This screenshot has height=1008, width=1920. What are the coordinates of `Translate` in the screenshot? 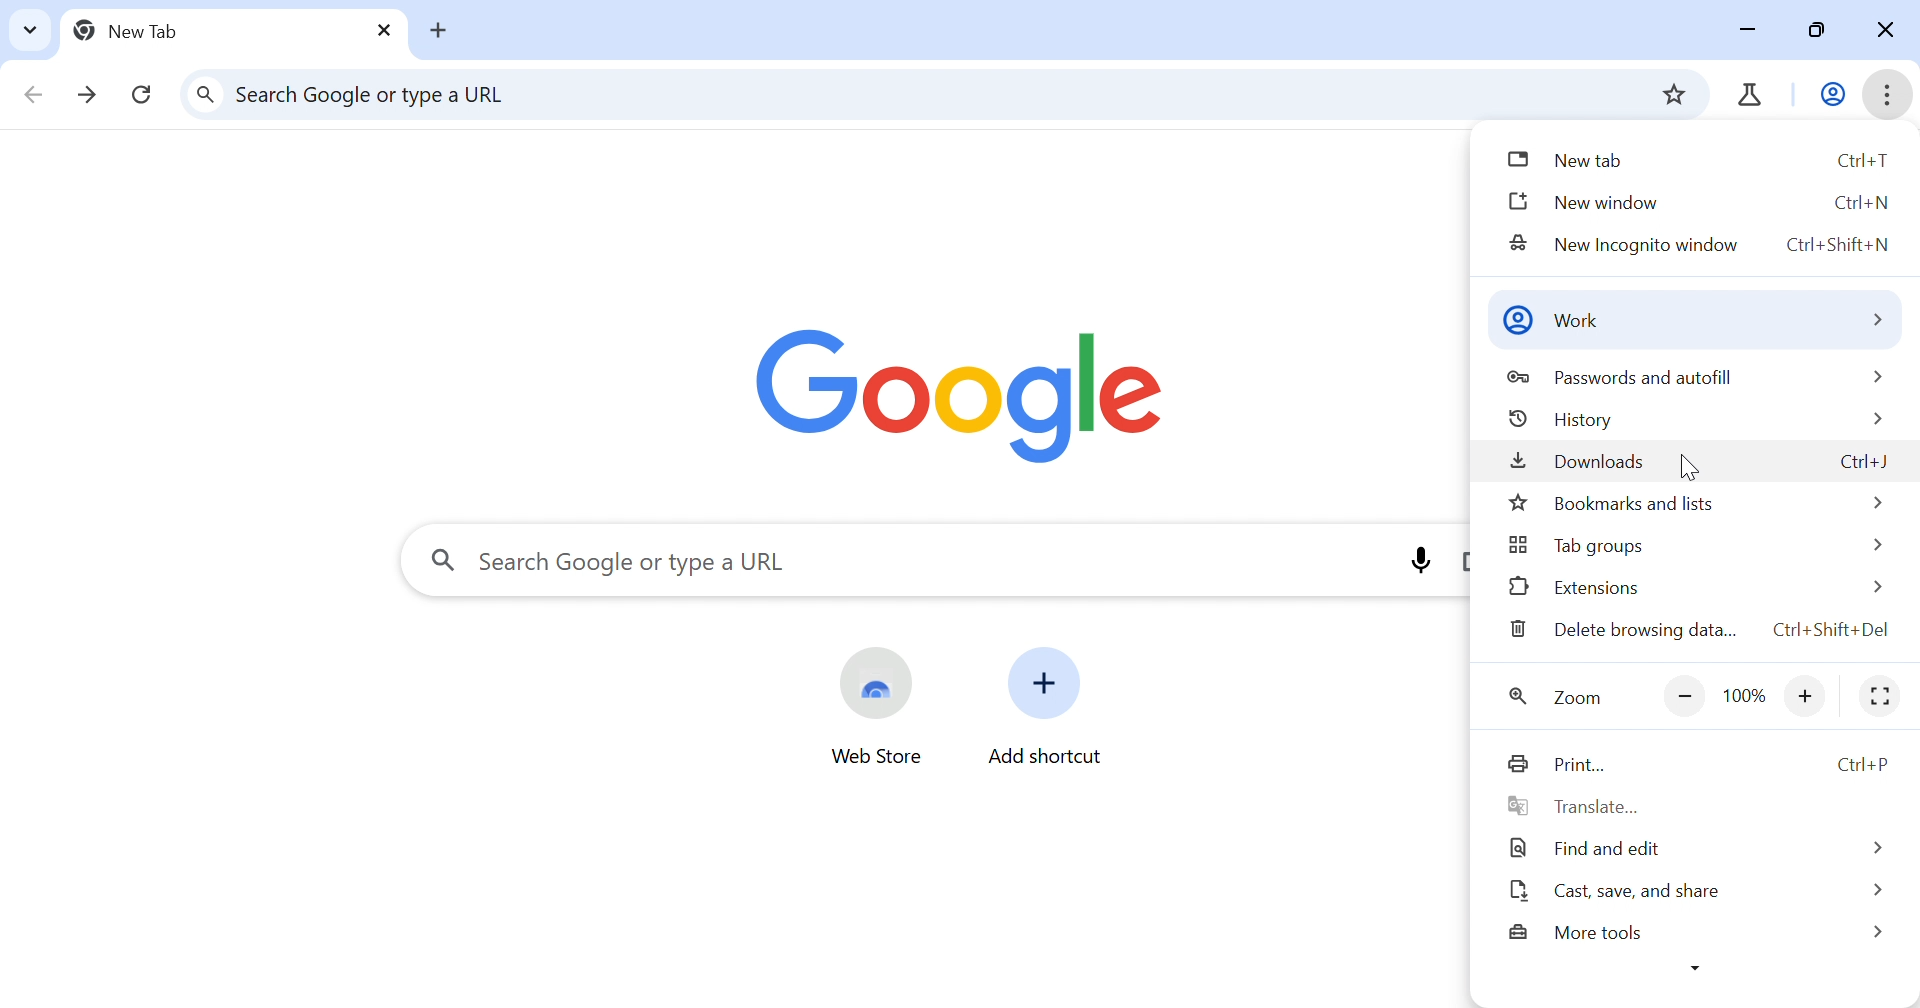 It's located at (1573, 806).